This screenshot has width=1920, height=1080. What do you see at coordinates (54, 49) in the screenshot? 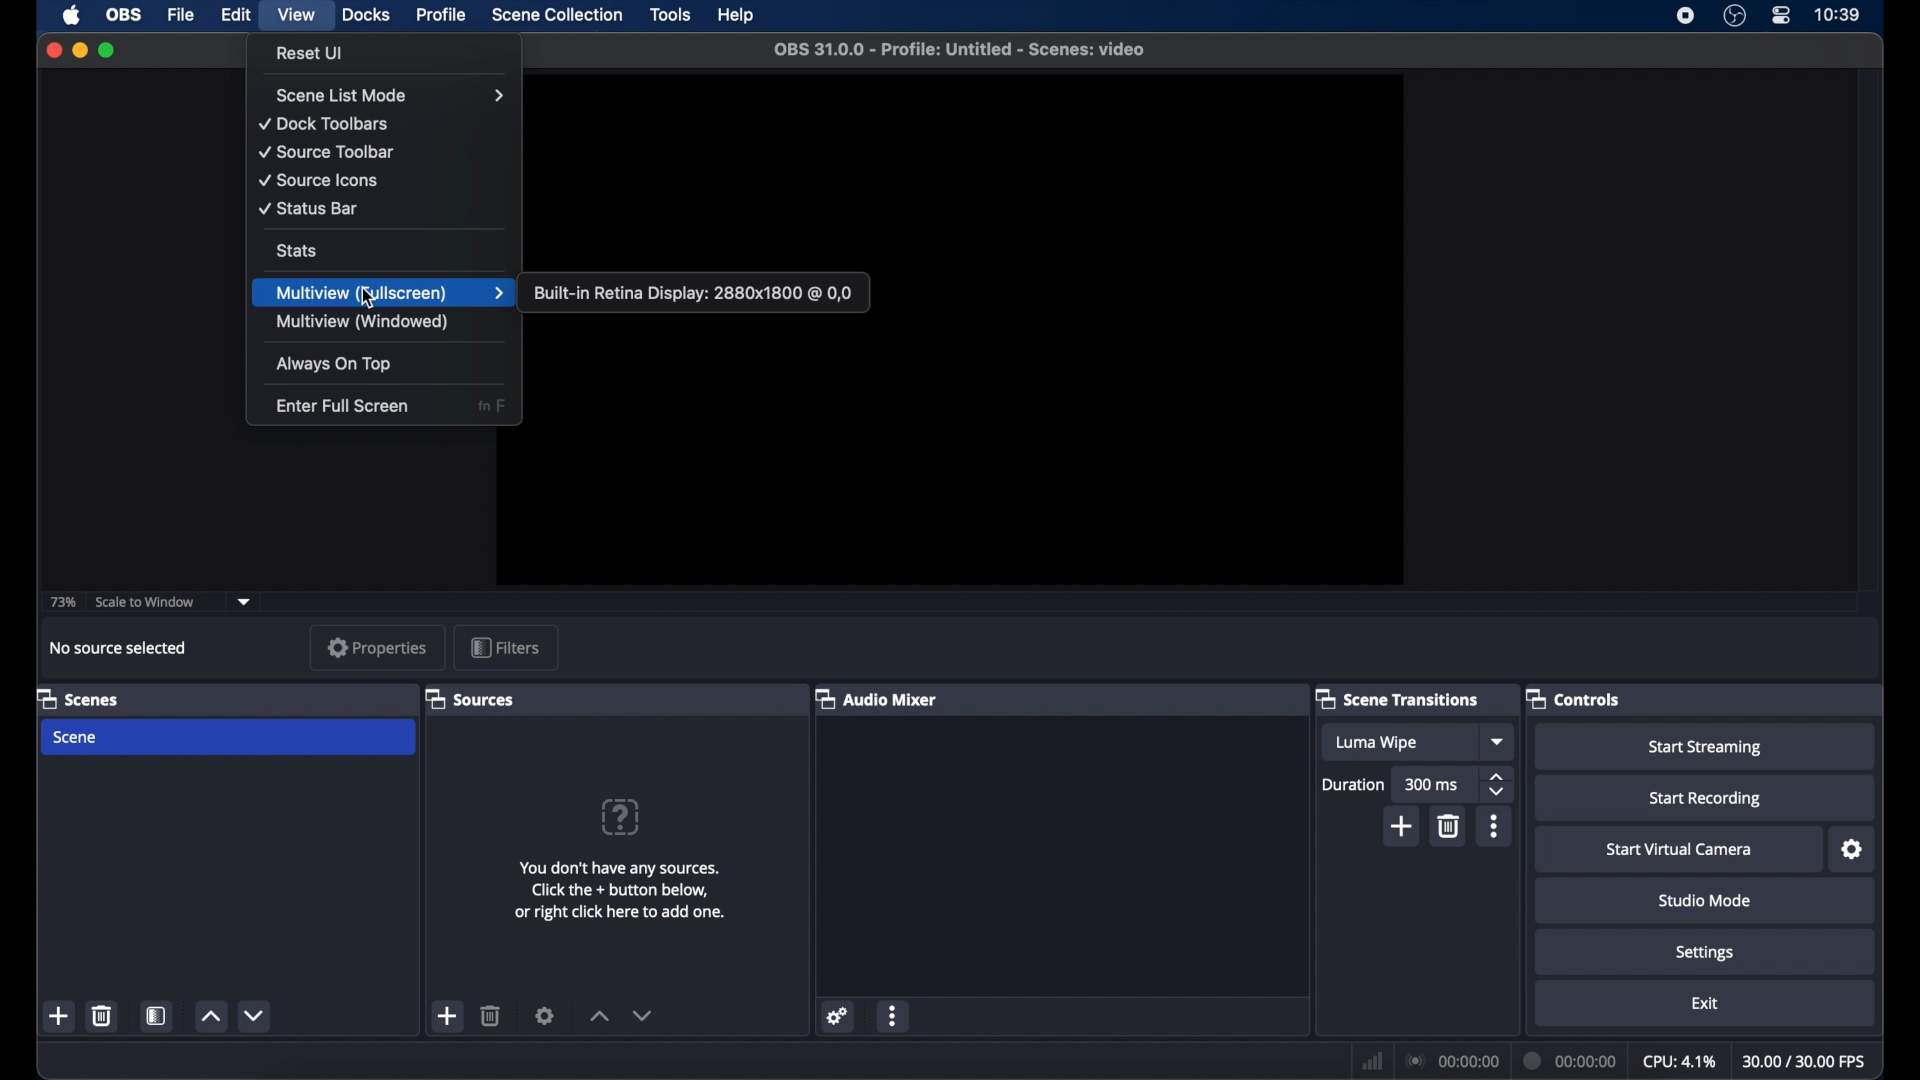
I see `close` at bounding box center [54, 49].